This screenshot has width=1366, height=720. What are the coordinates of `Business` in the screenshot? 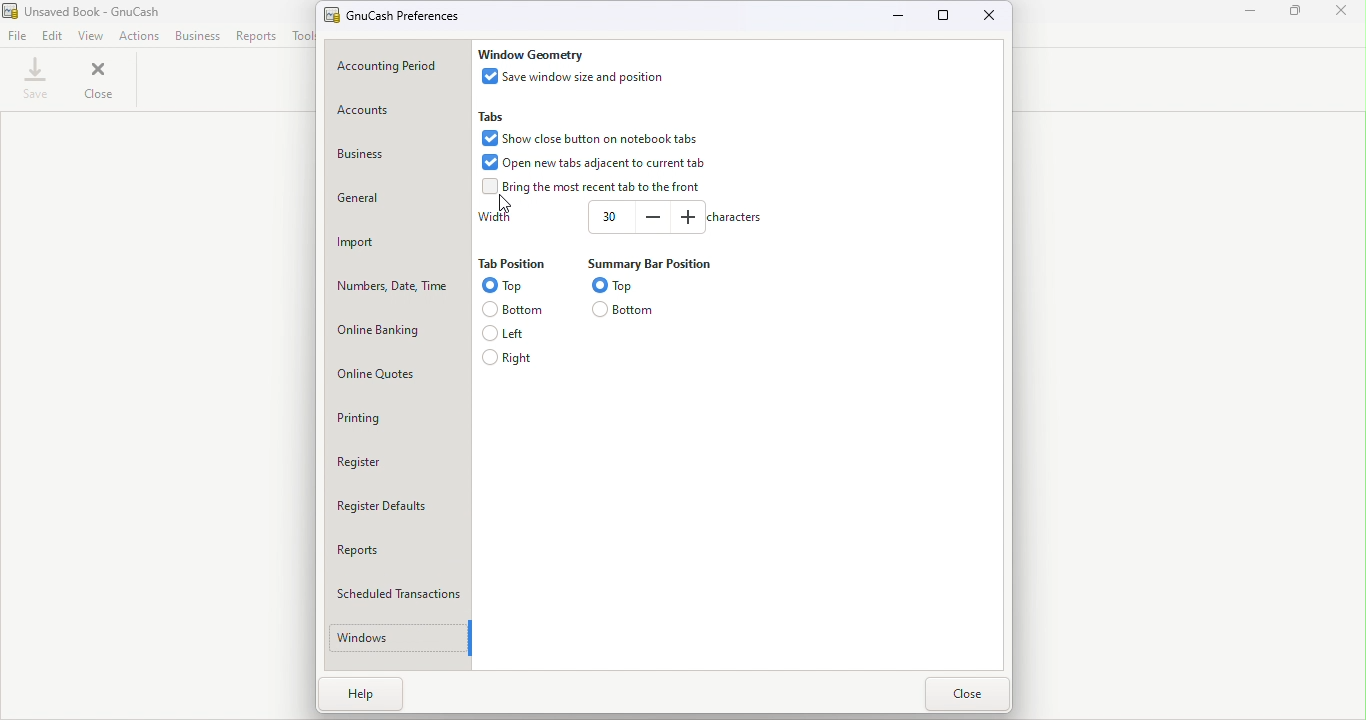 It's located at (391, 160).